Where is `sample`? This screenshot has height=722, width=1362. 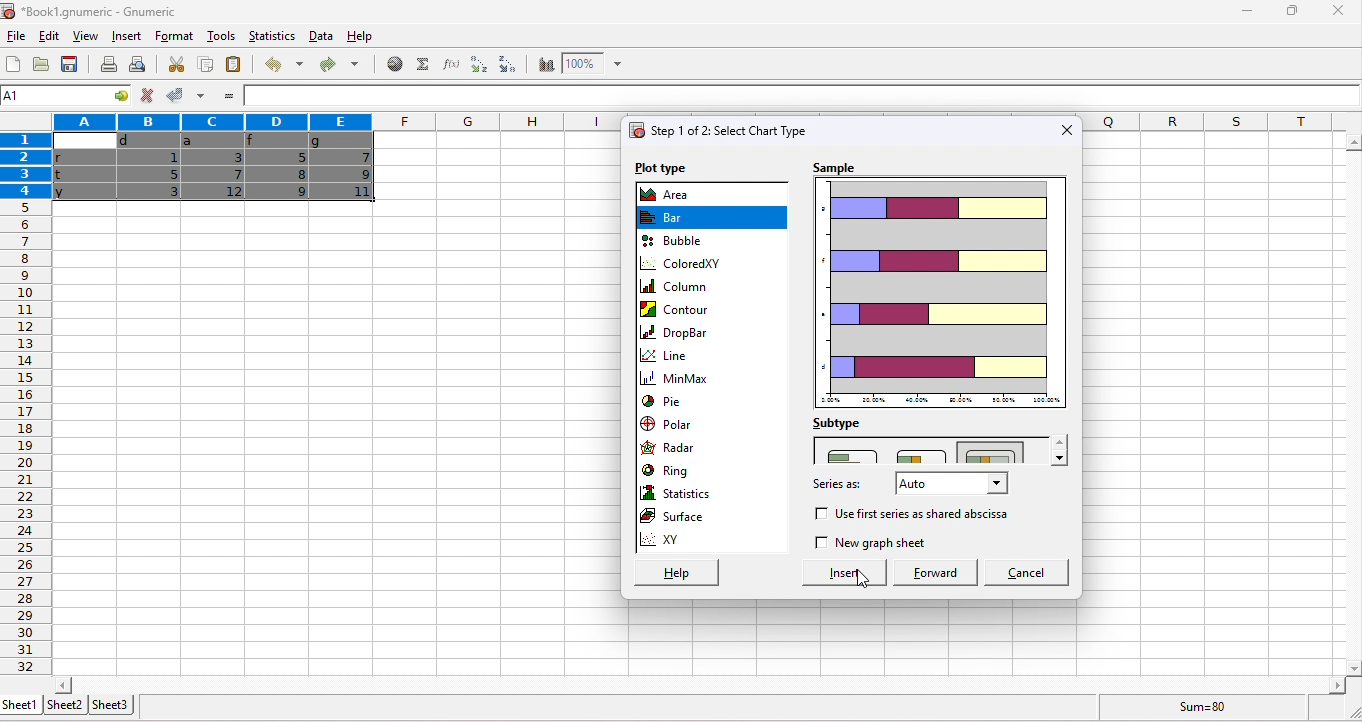 sample is located at coordinates (840, 167).